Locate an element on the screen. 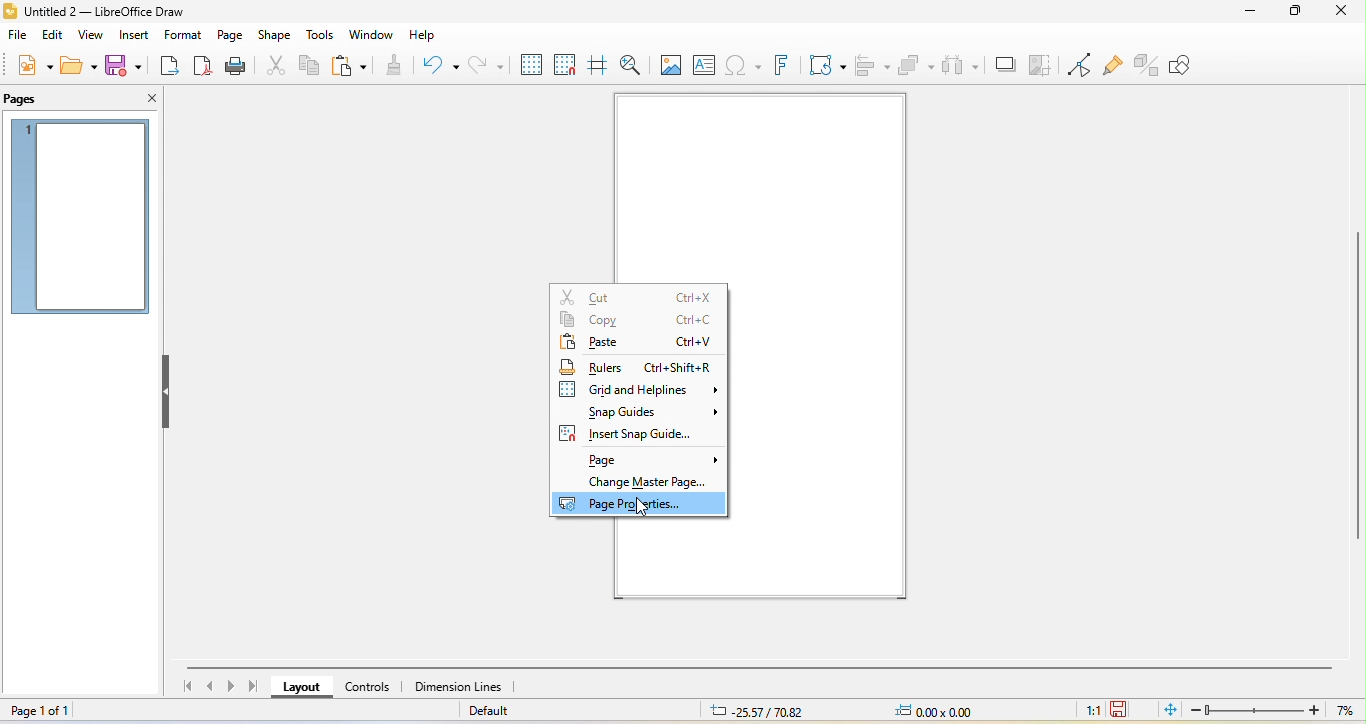 The image size is (1366, 724). tools is located at coordinates (321, 36).